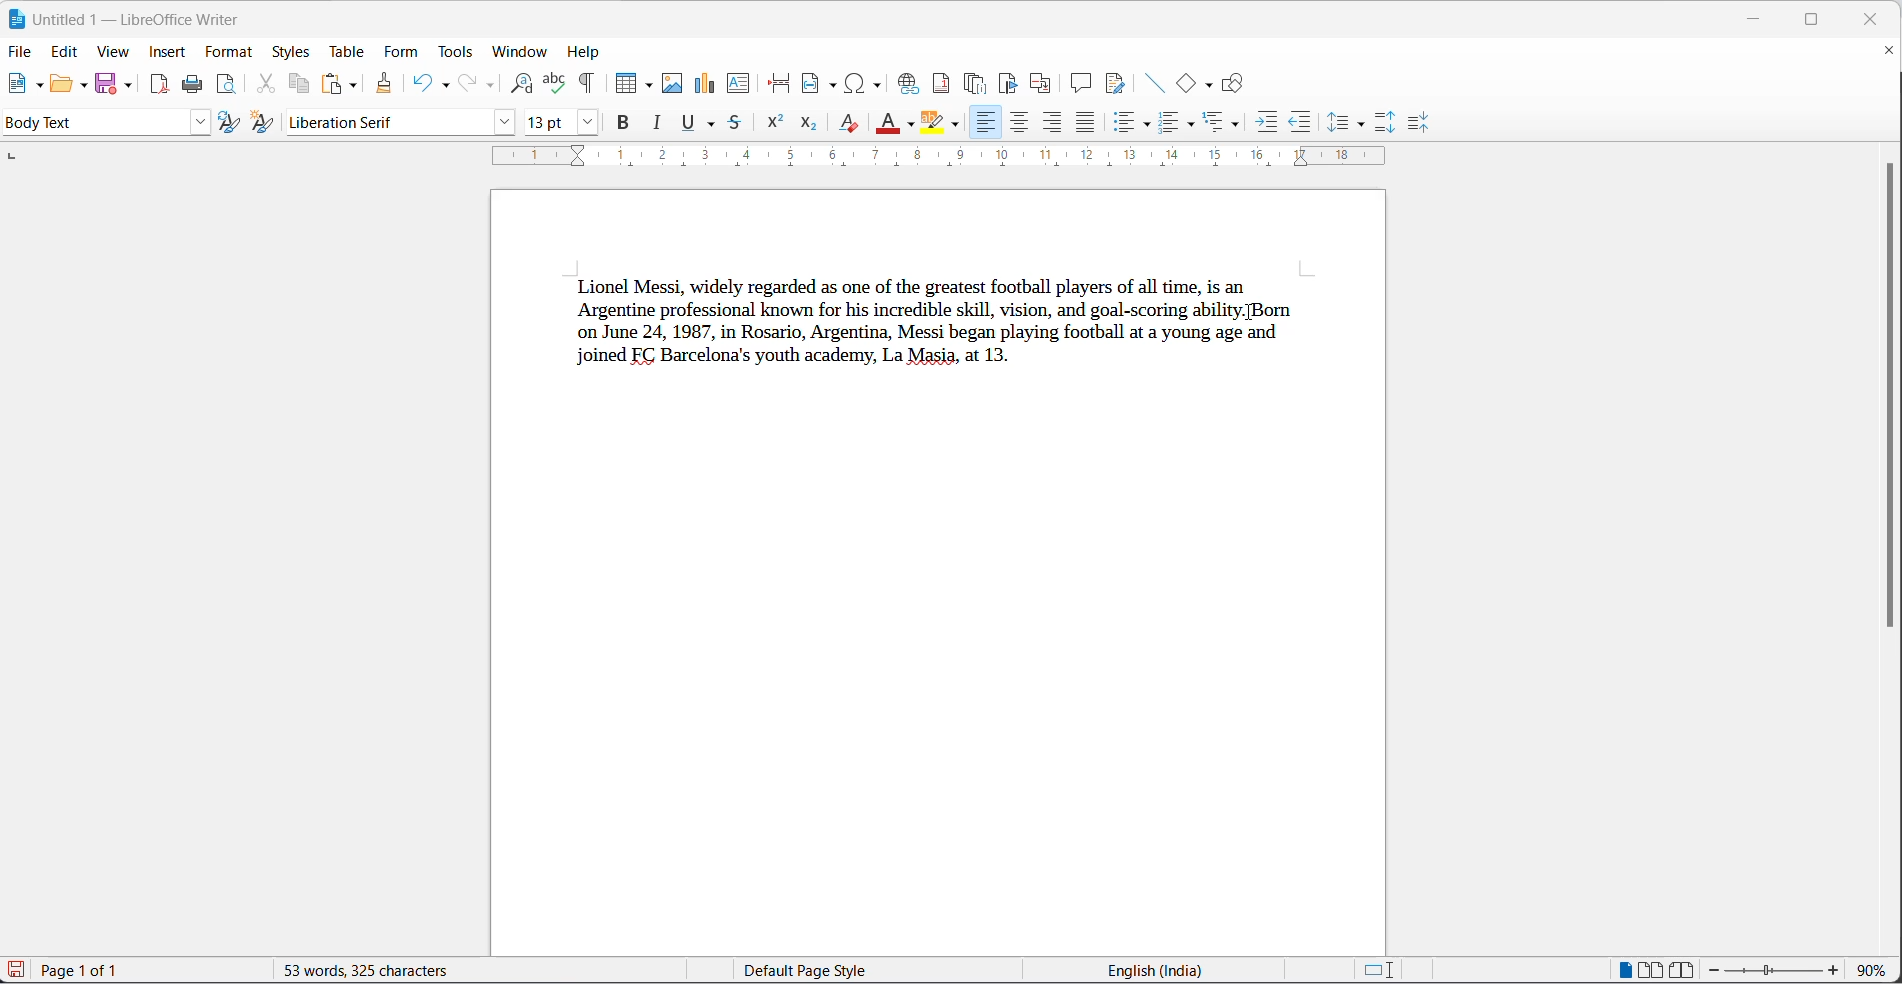  Describe the element at coordinates (65, 49) in the screenshot. I see `edit` at that location.